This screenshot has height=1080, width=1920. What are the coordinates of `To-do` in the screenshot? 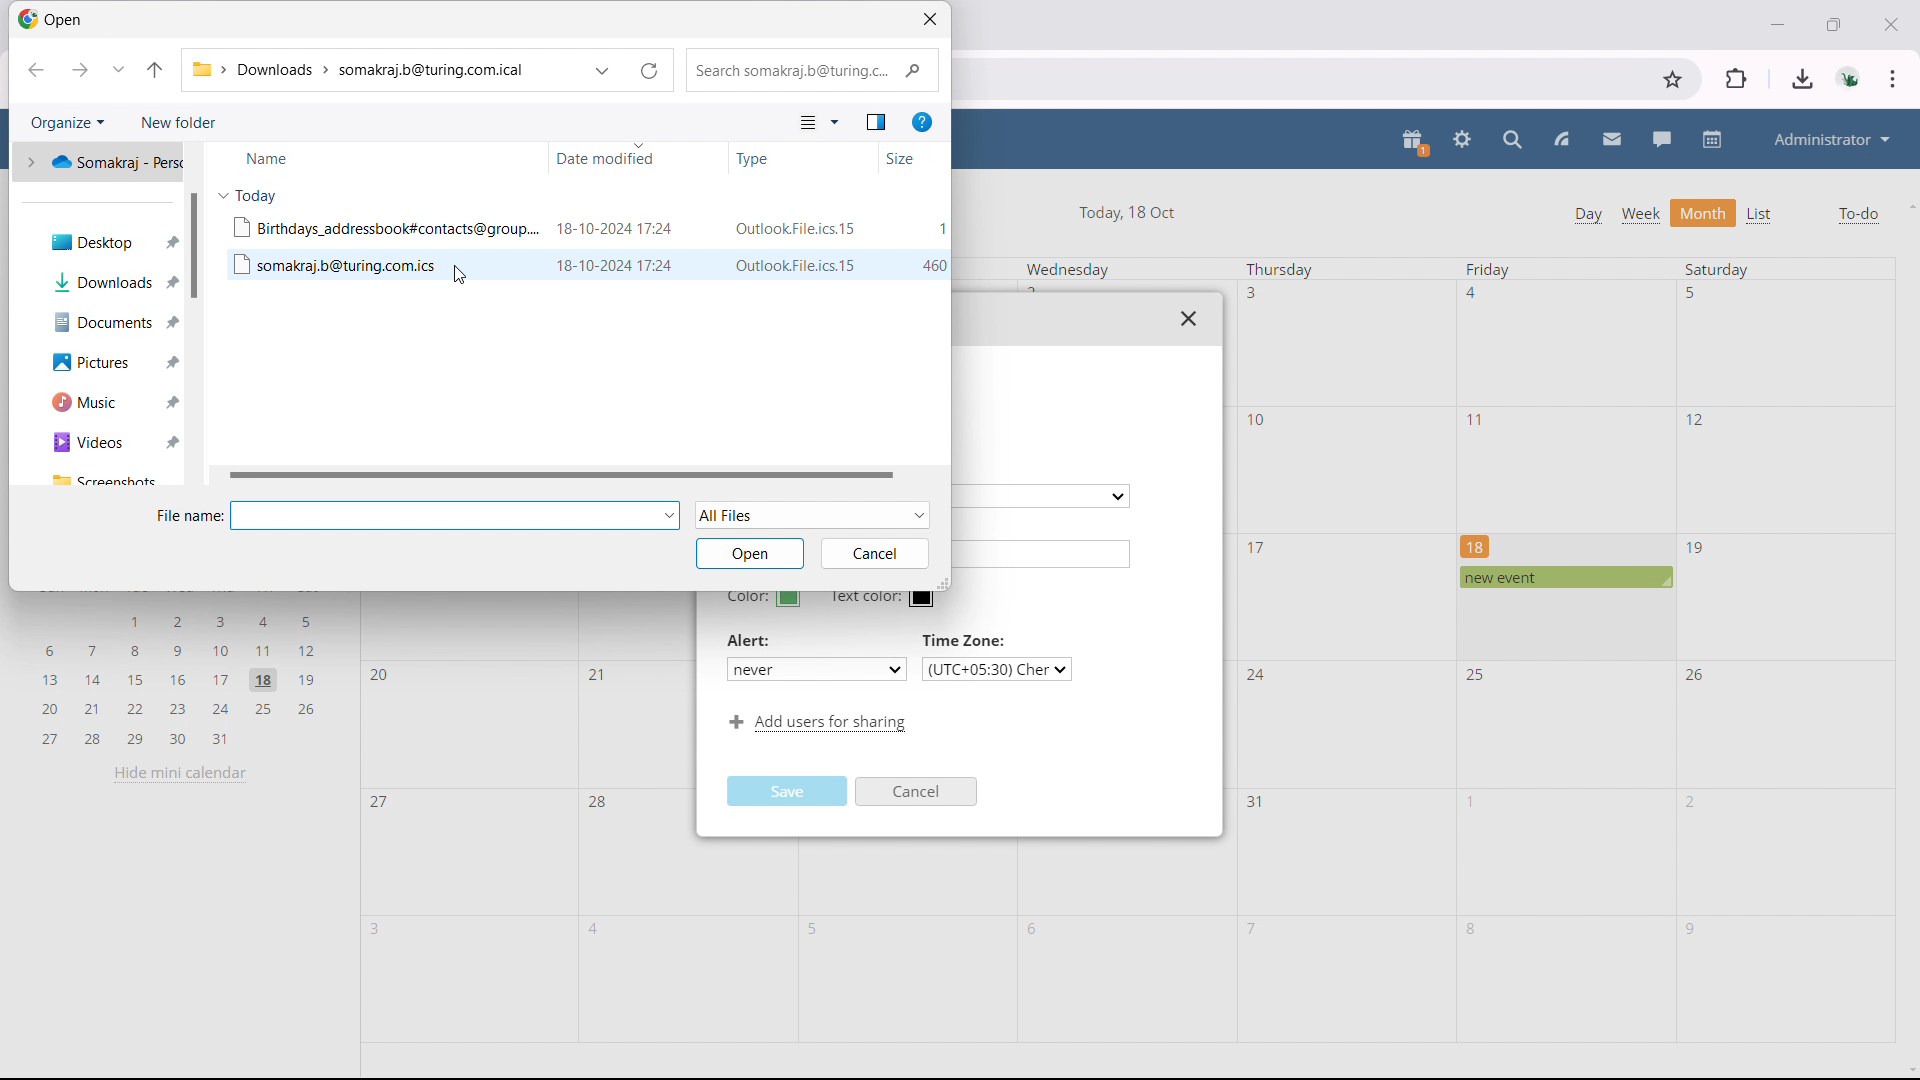 It's located at (1858, 215).